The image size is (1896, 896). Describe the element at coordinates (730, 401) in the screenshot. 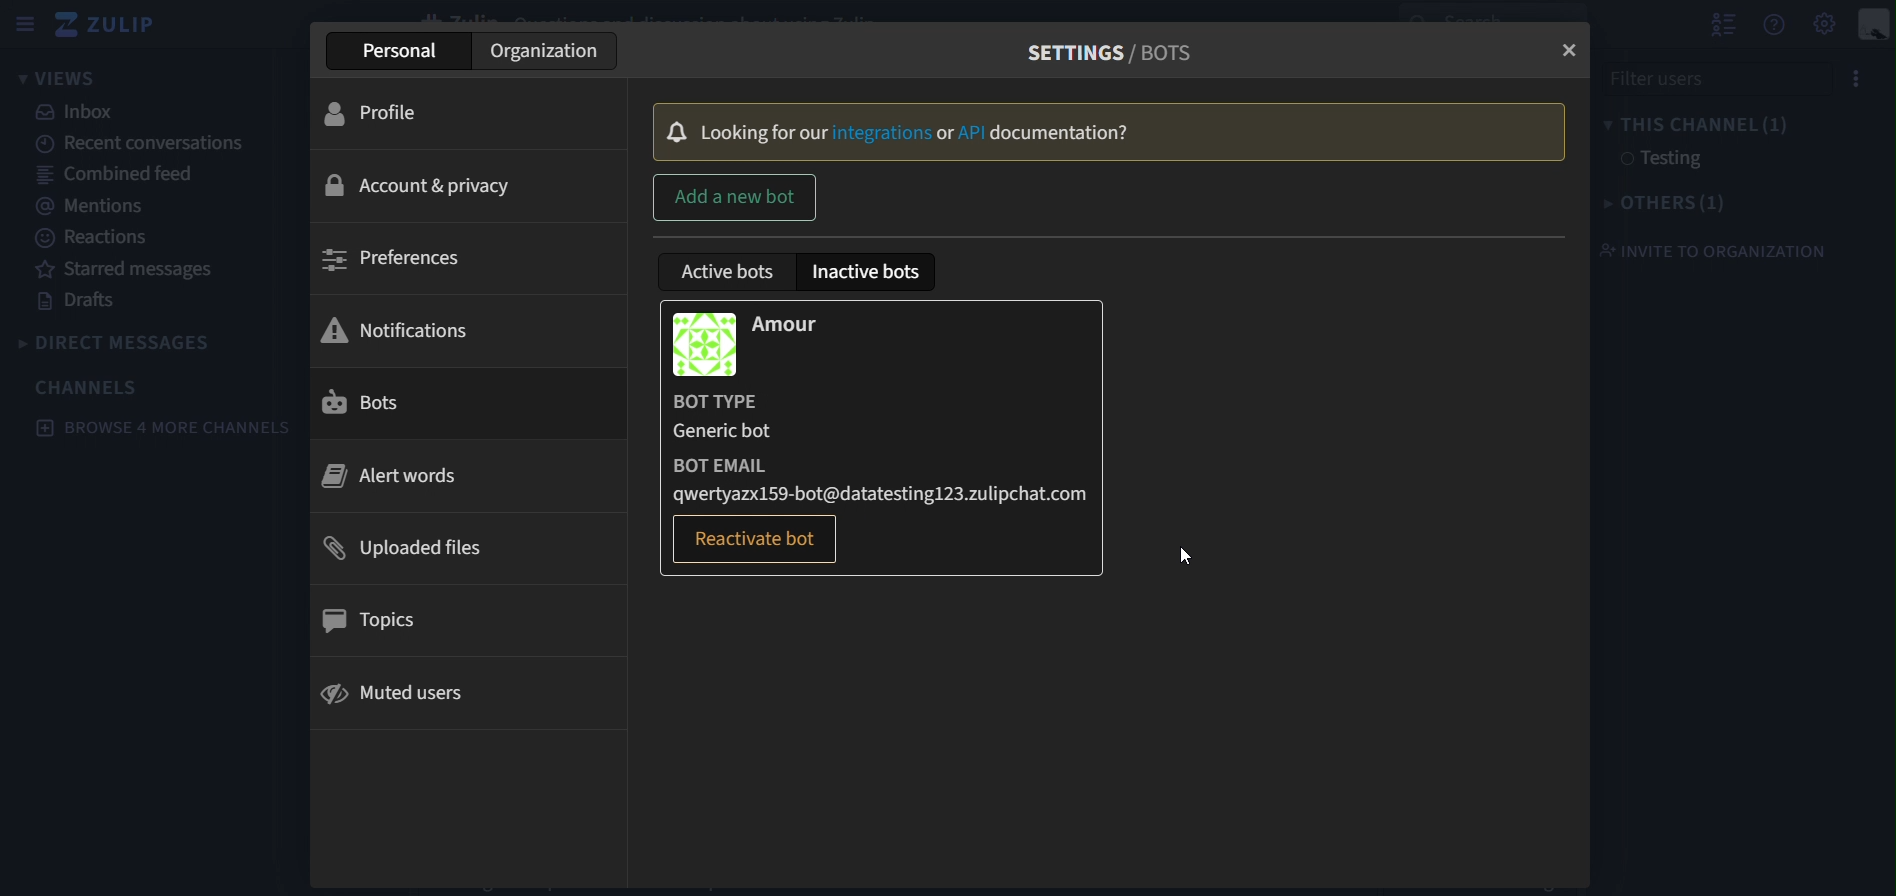

I see `BOT TYPE` at that location.